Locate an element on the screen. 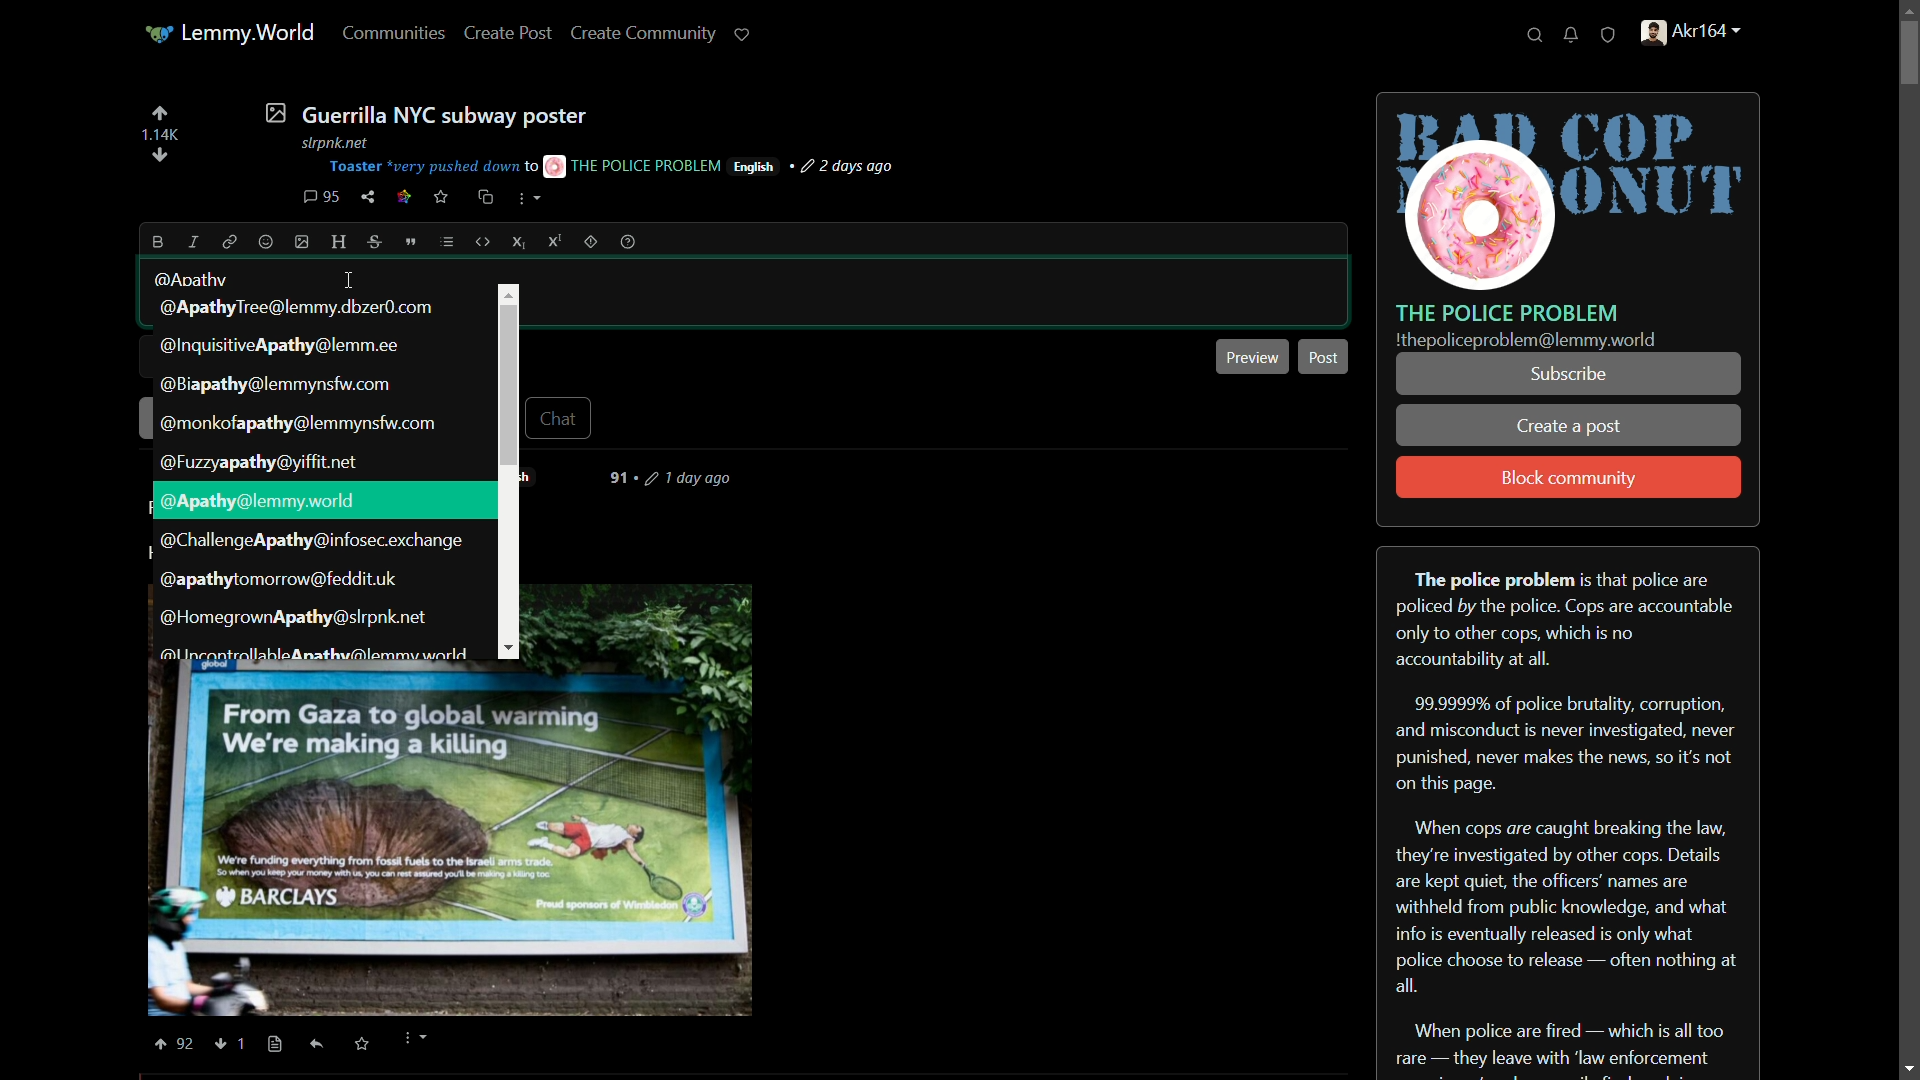 This screenshot has width=1920, height=1080. unread reports is located at coordinates (1609, 36).